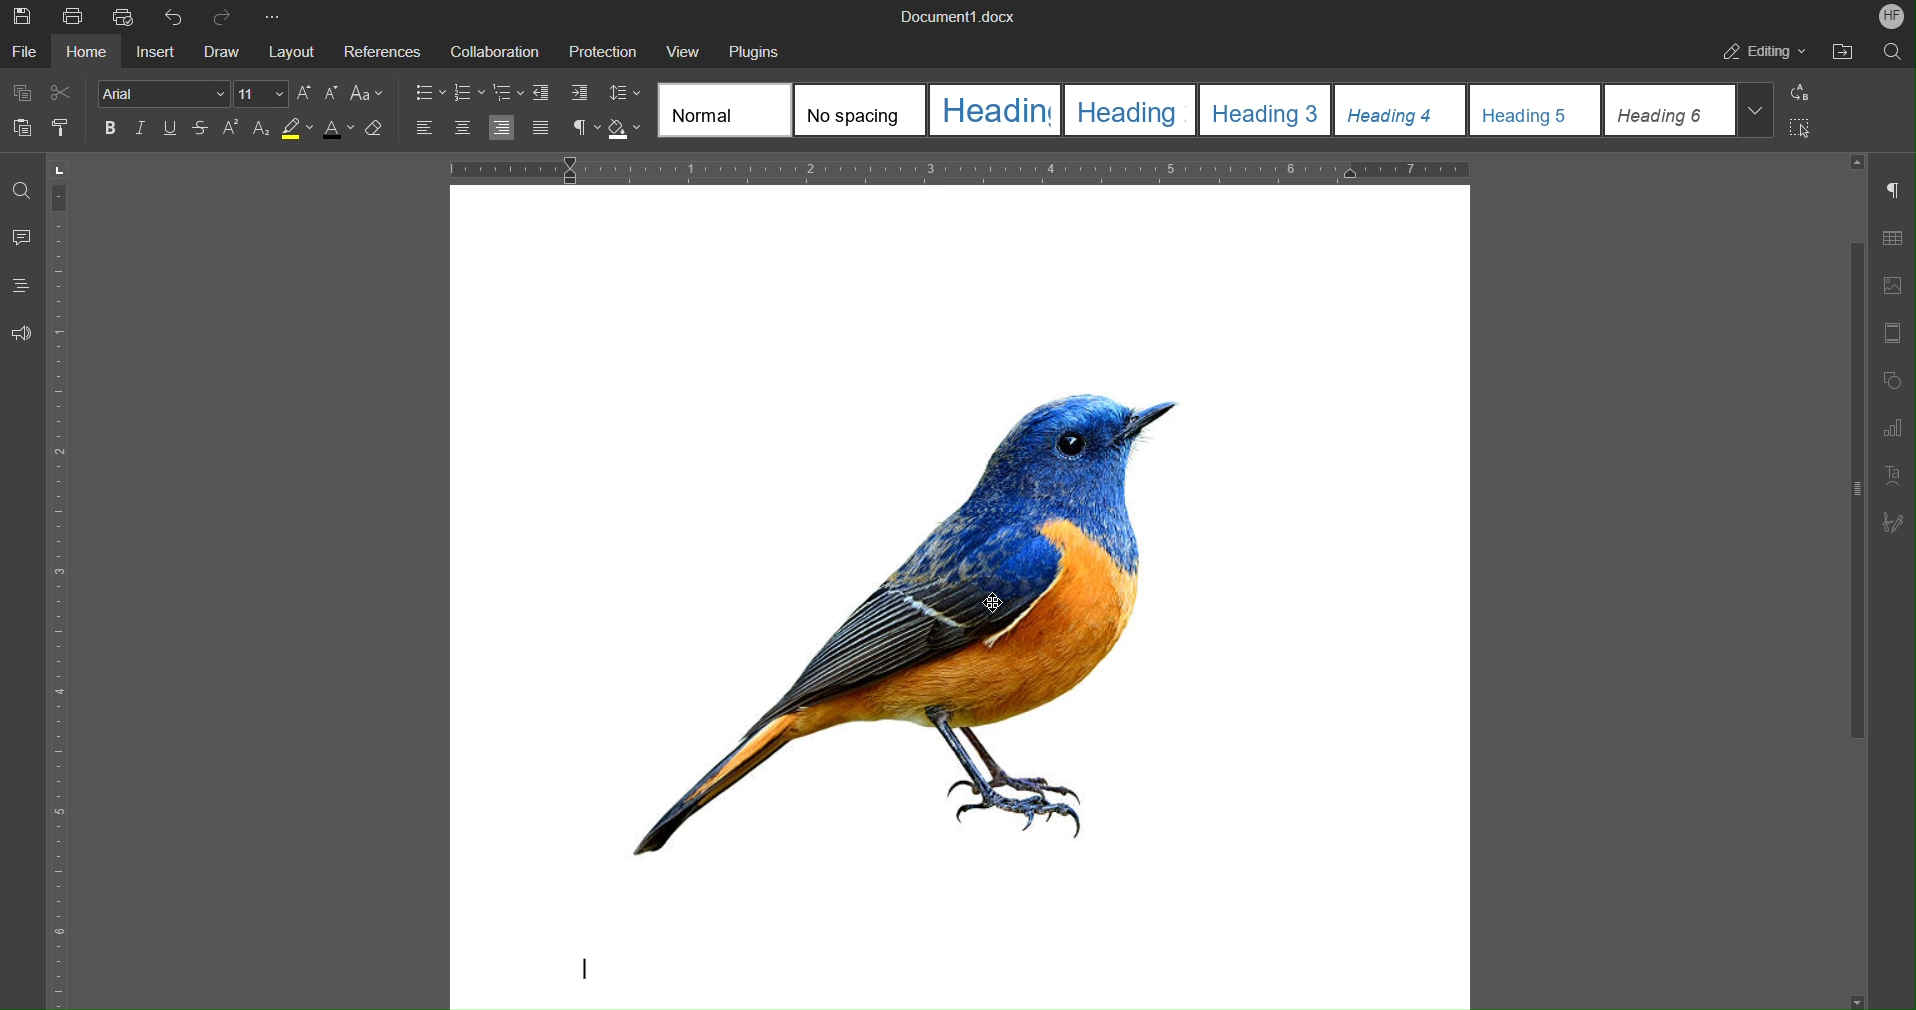 This screenshot has height=1010, width=1916. I want to click on Layout, so click(288, 49).